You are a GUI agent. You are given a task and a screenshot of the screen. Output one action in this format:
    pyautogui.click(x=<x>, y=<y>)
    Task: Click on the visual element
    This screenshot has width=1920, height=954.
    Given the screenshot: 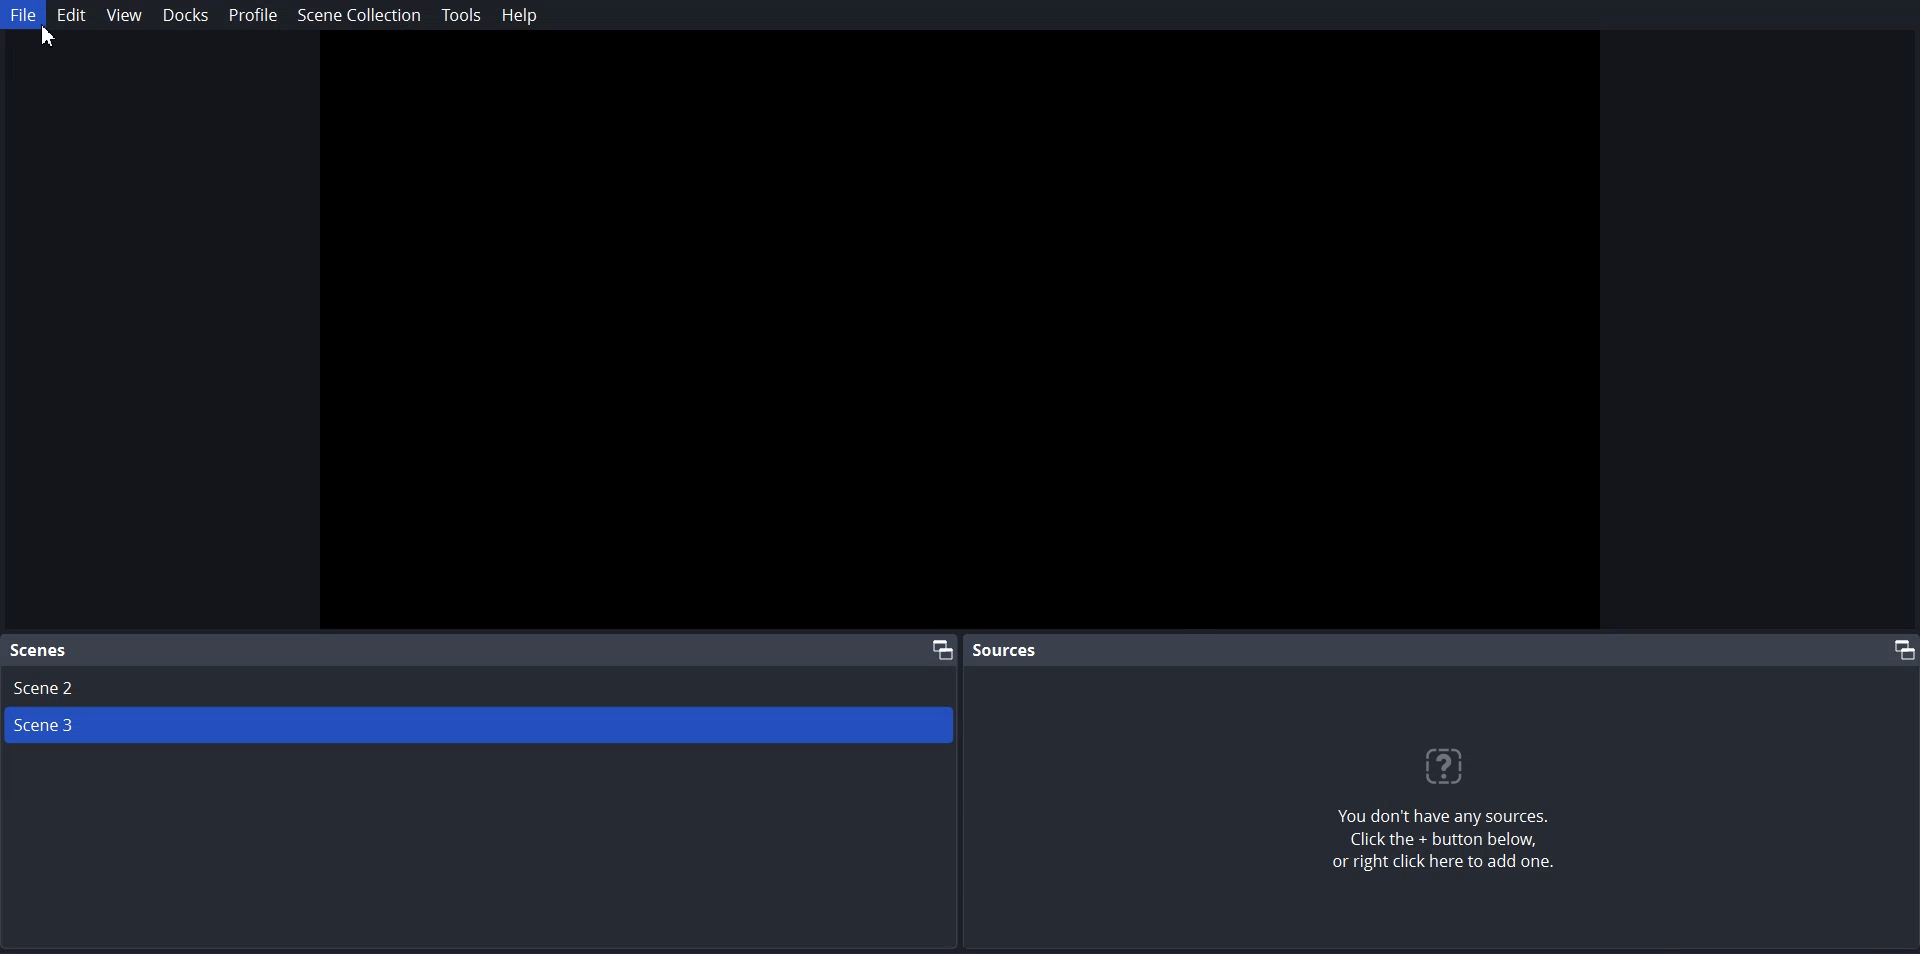 What is the action you would take?
    pyautogui.click(x=1454, y=766)
    